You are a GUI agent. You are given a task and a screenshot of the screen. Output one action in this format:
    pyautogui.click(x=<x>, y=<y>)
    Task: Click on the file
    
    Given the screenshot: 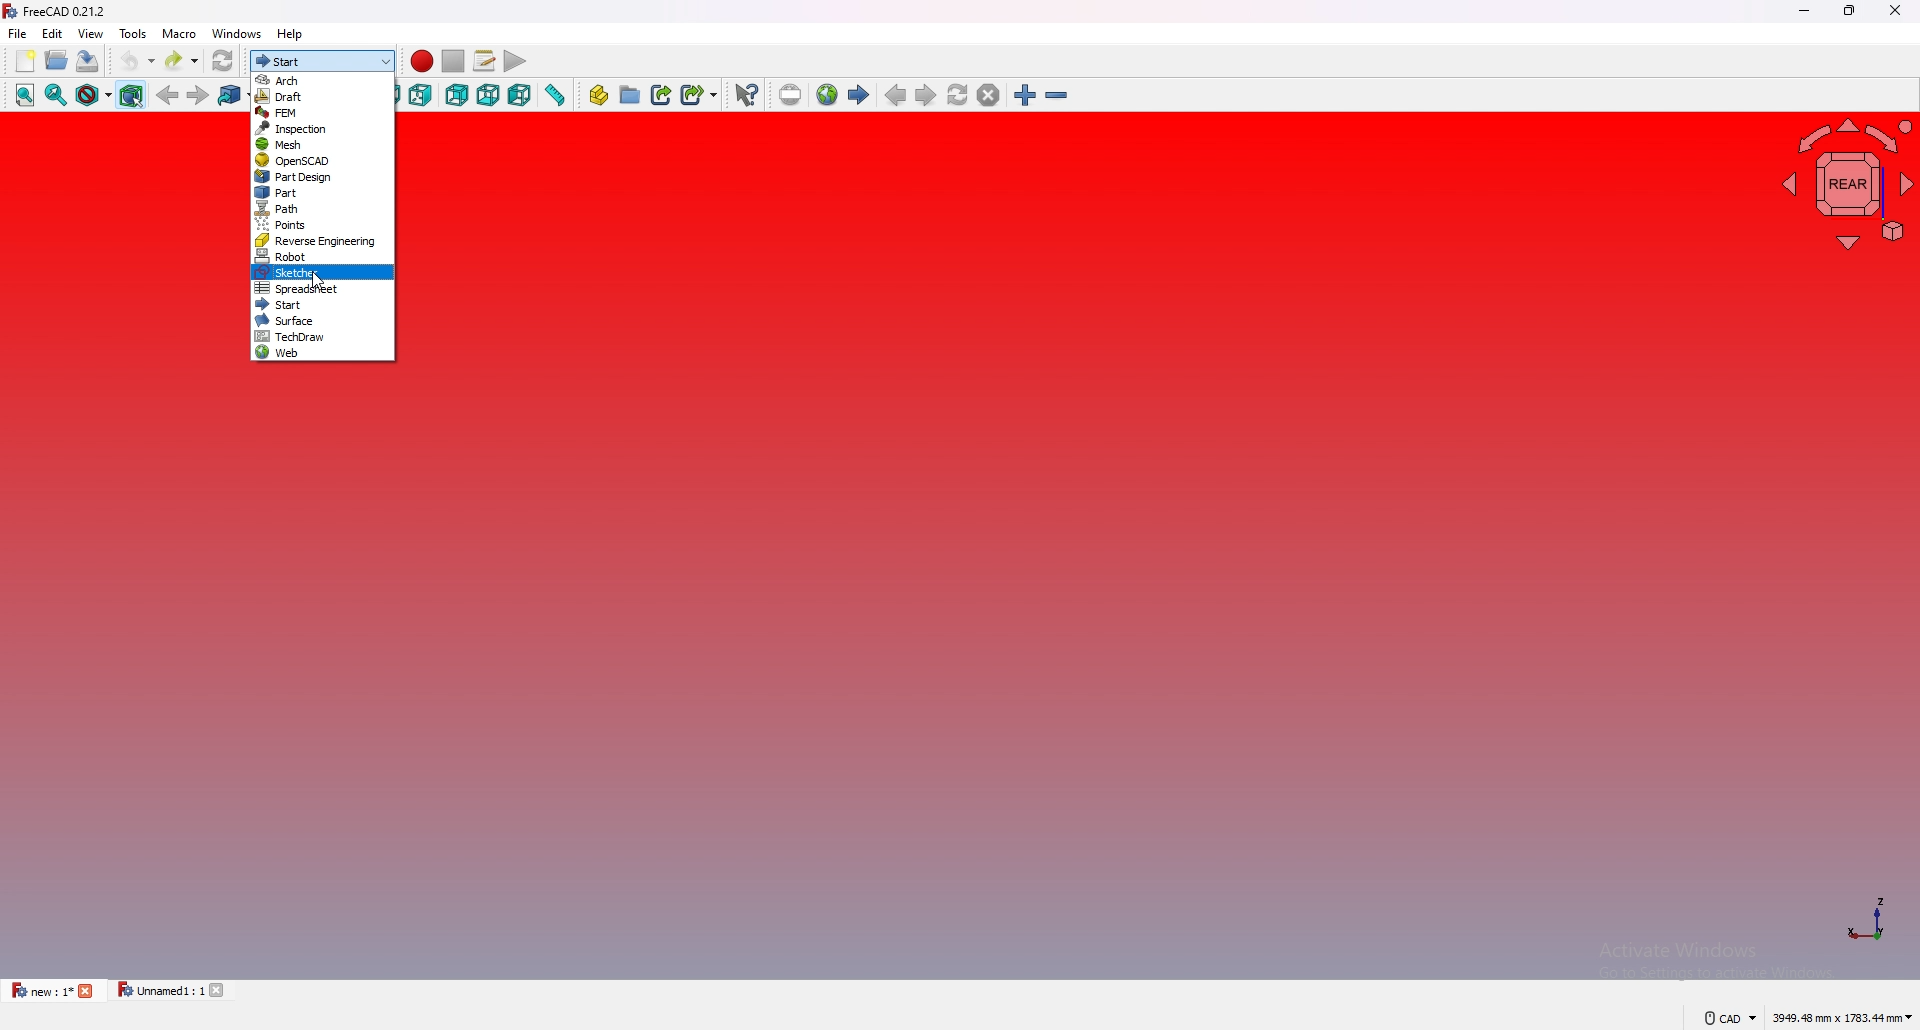 What is the action you would take?
    pyautogui.click(x=18, y=33)
    